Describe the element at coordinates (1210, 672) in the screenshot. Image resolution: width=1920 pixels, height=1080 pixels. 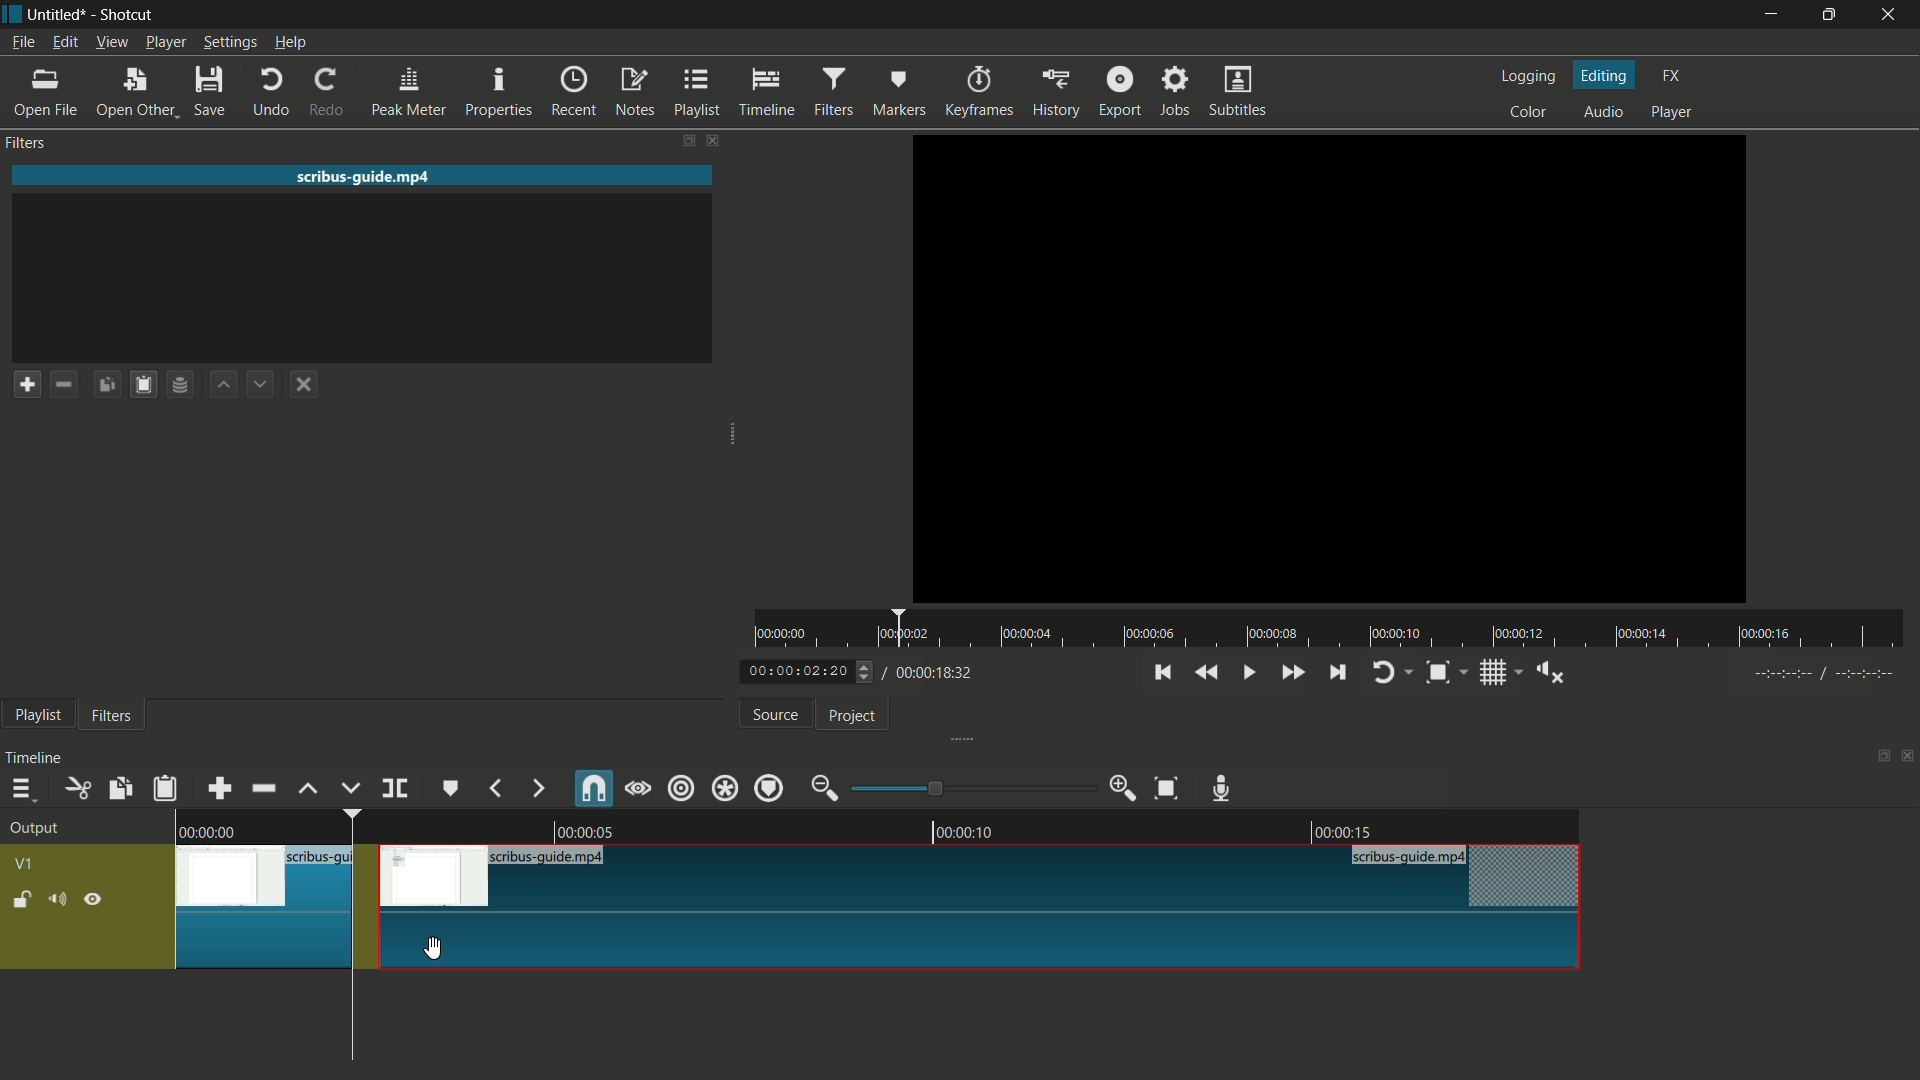
I see `quickly play backward` at that location.